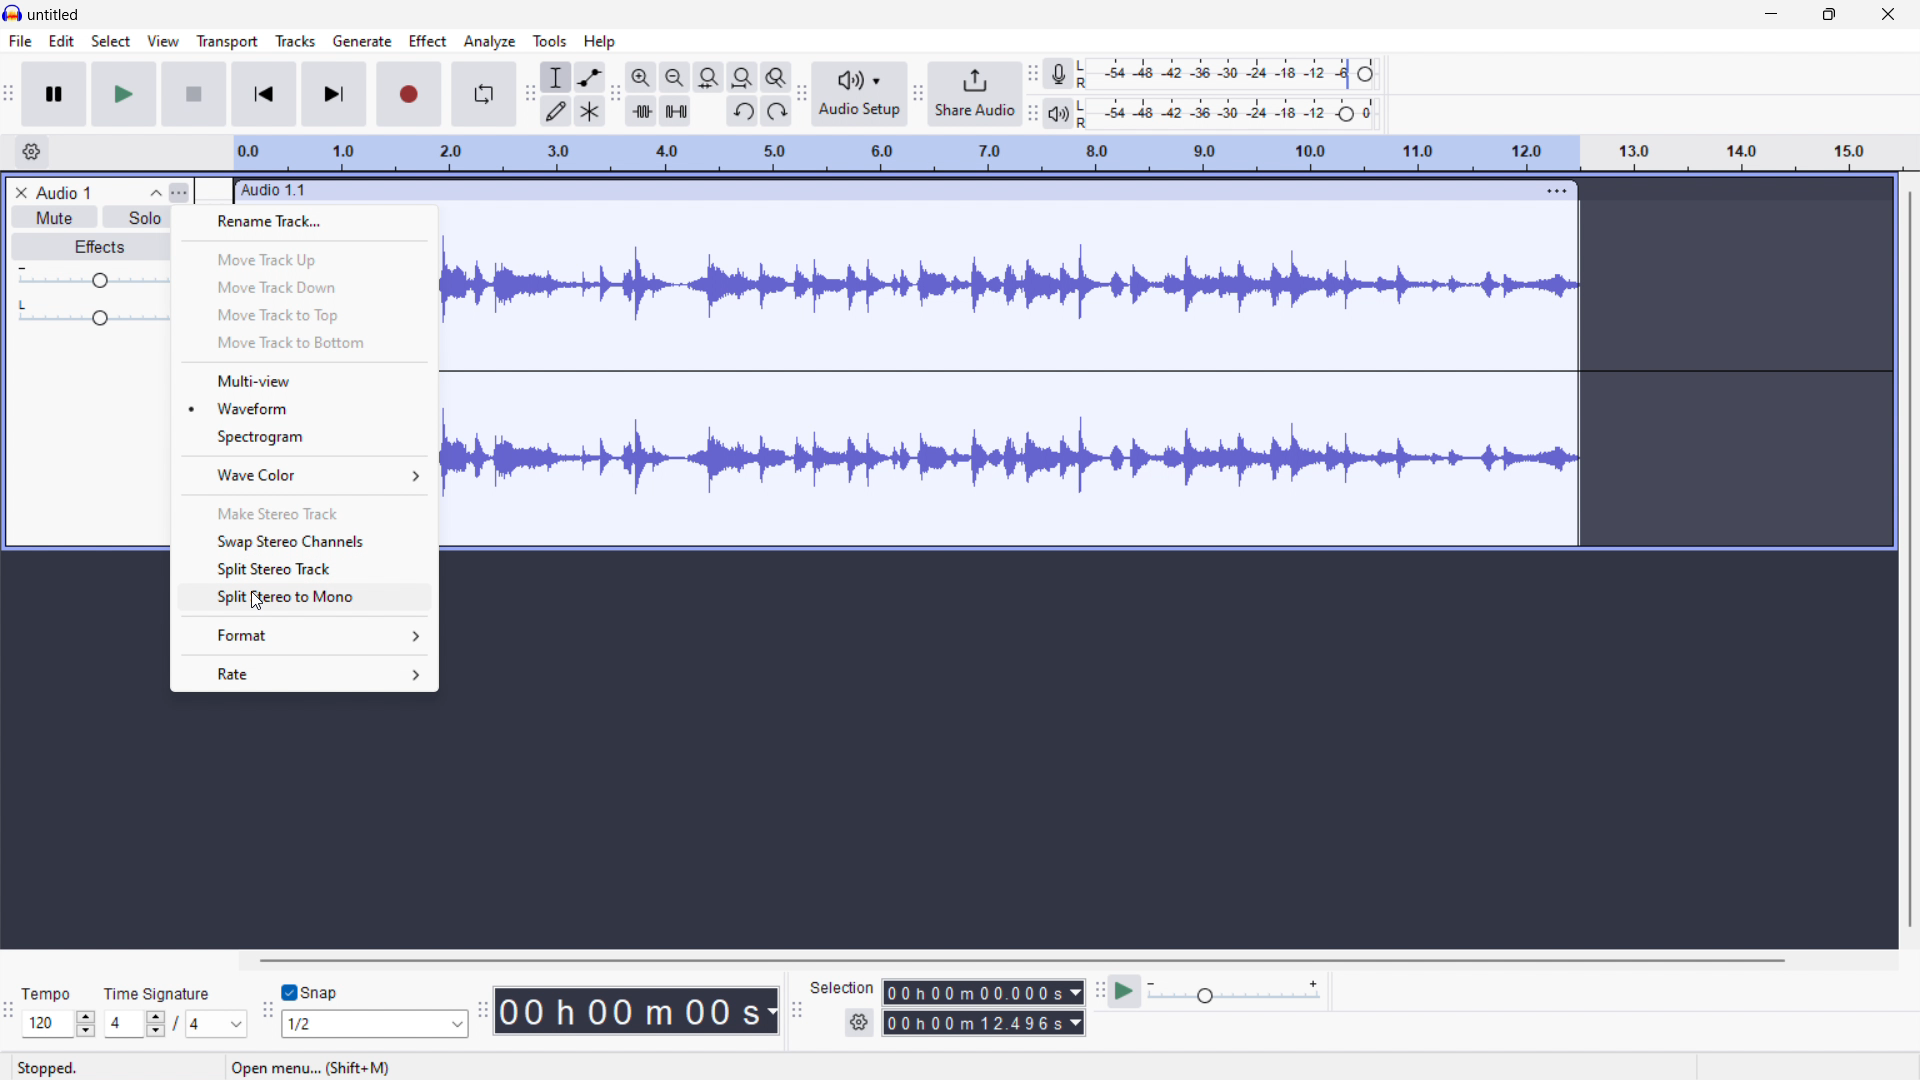 Image resolution: width=1920 pixels, height=1080 pixels. I want to click on vertical scrollbar, so click(1911, 560).